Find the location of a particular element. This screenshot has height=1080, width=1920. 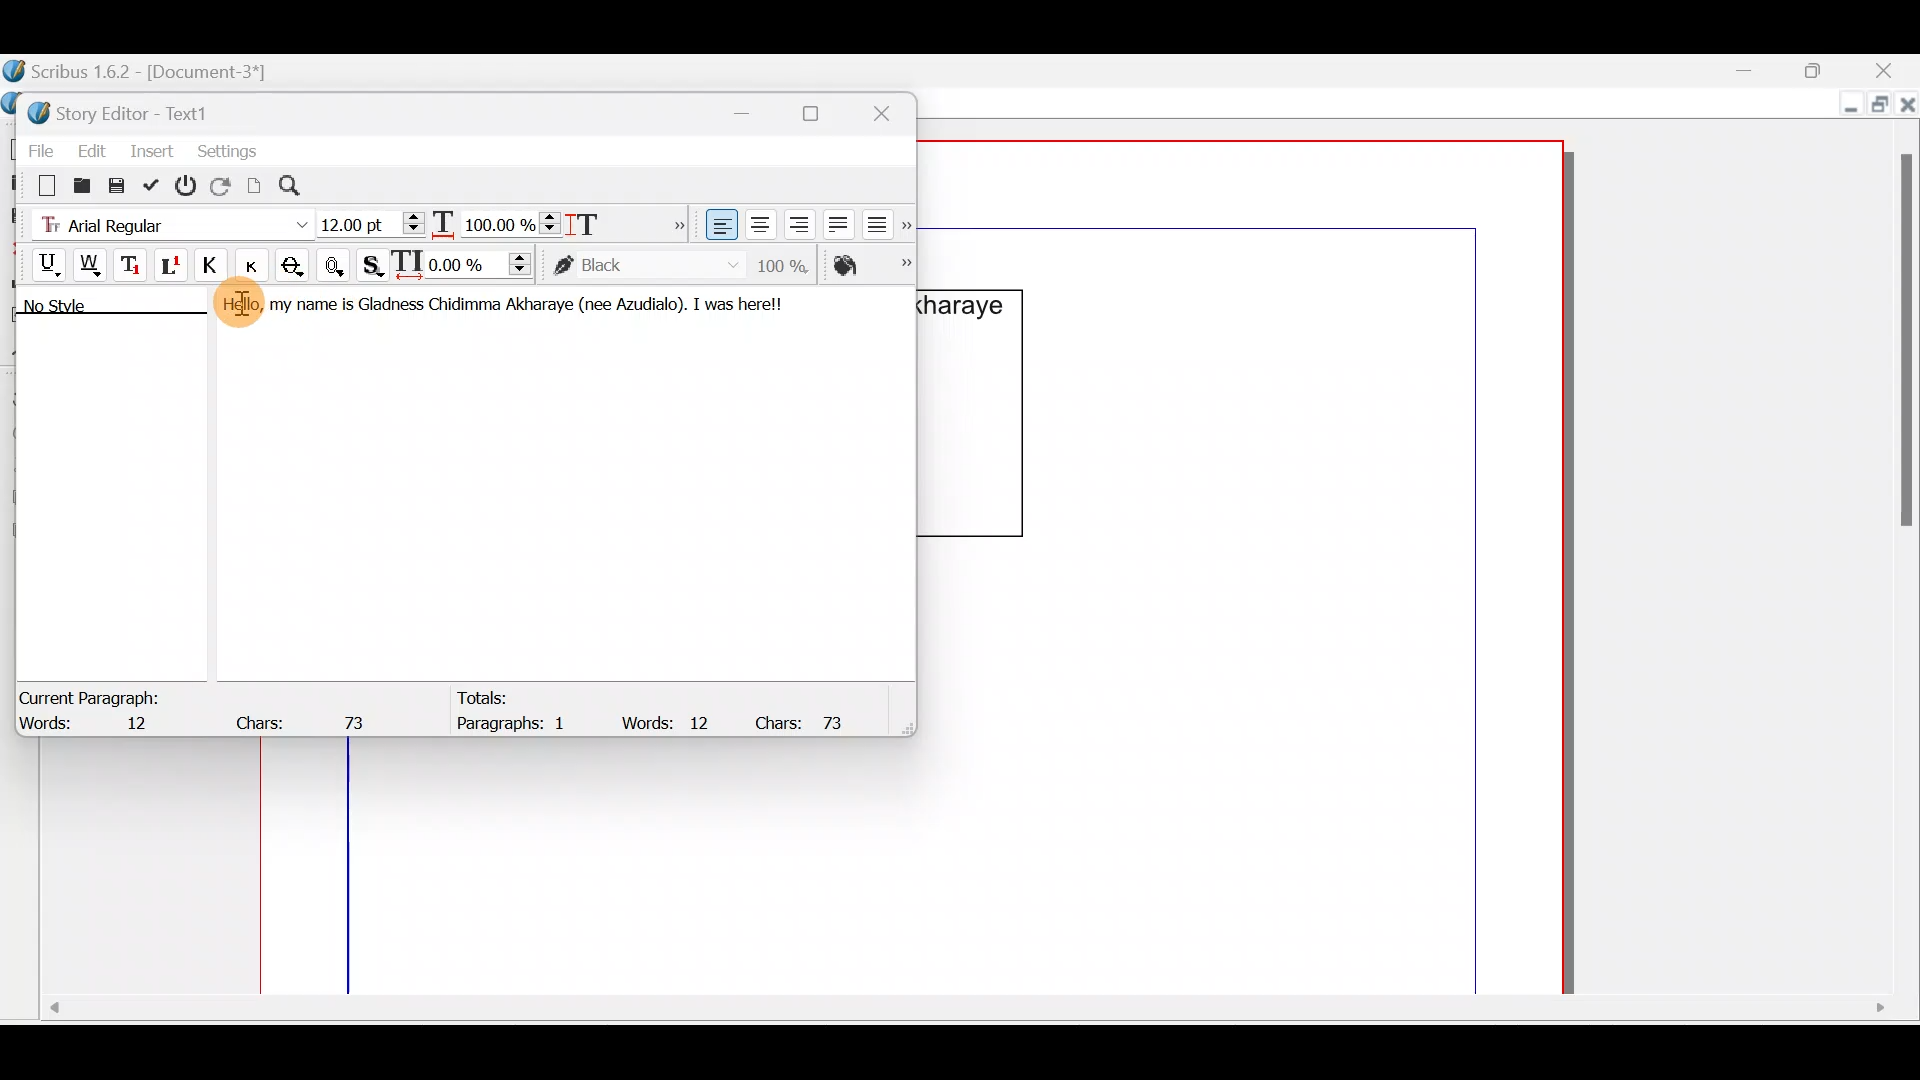

File is located at coordinates (35, 147).